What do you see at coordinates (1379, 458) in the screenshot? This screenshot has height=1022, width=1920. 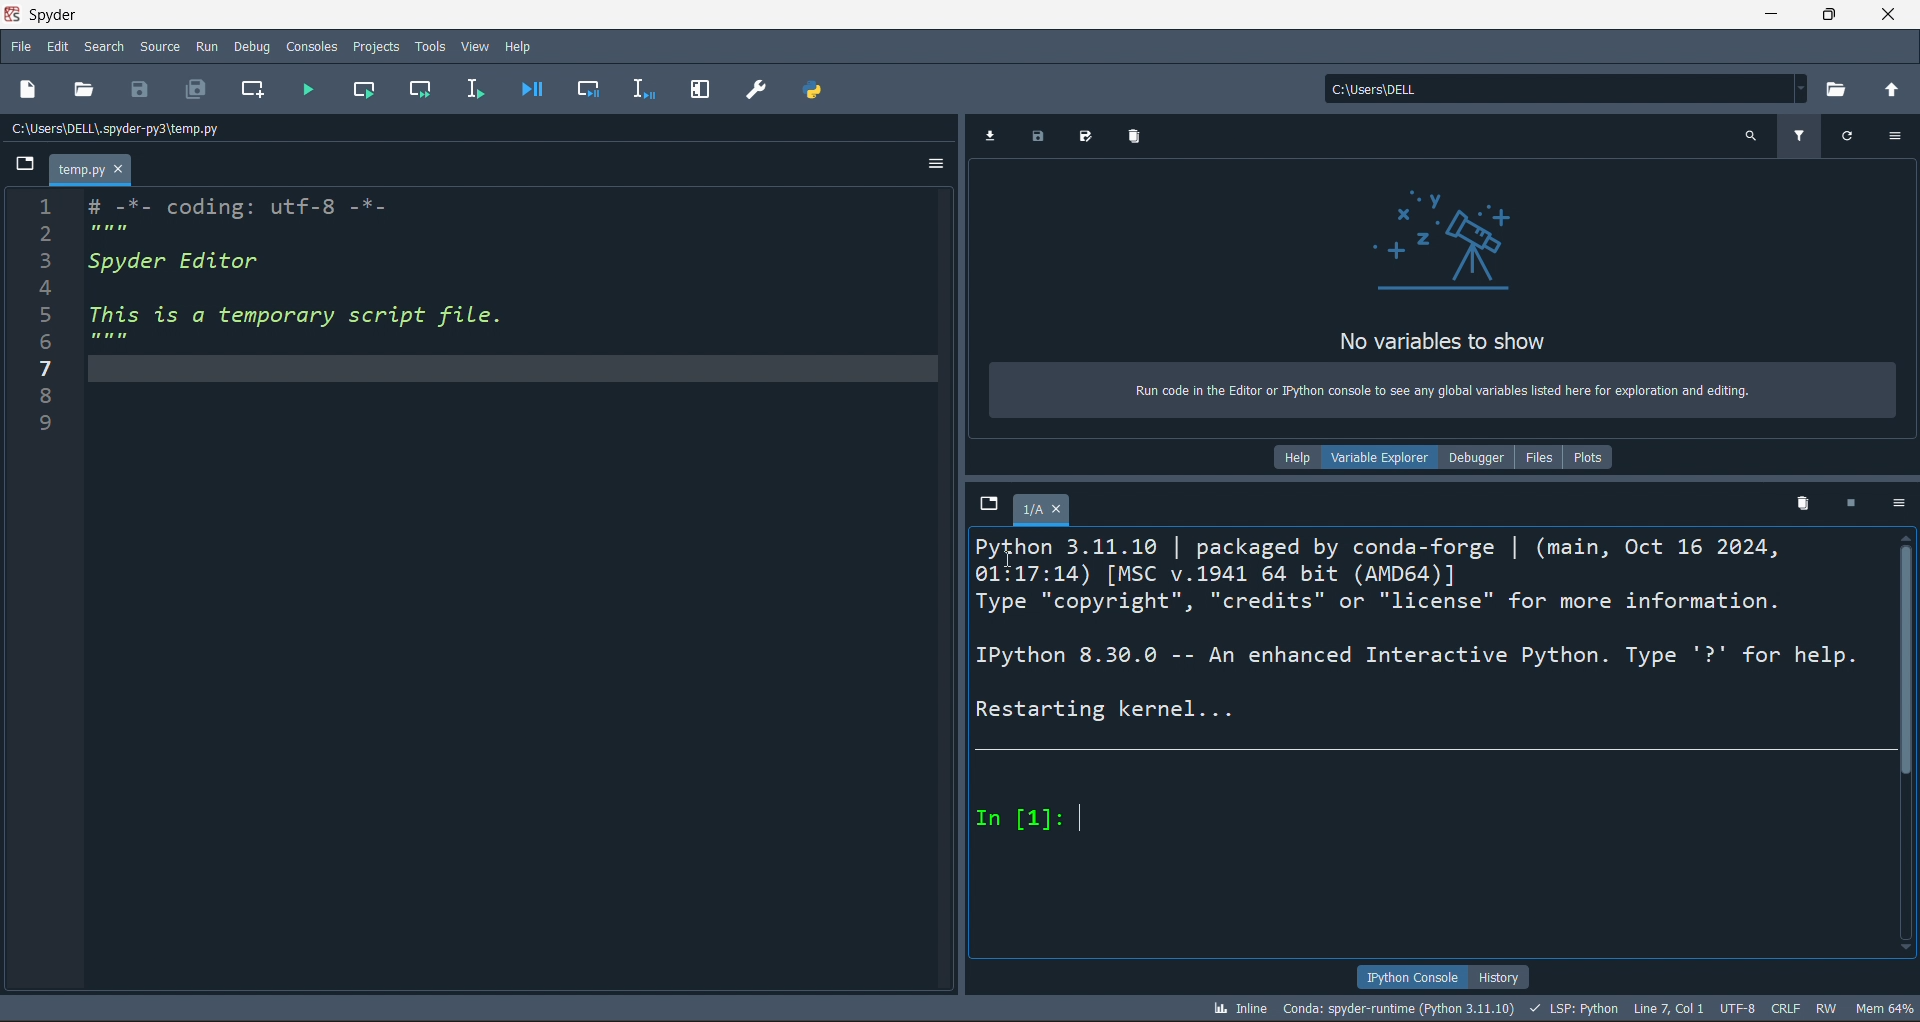 I see `variable explorer (current)` at bounding box center [1379, 458].